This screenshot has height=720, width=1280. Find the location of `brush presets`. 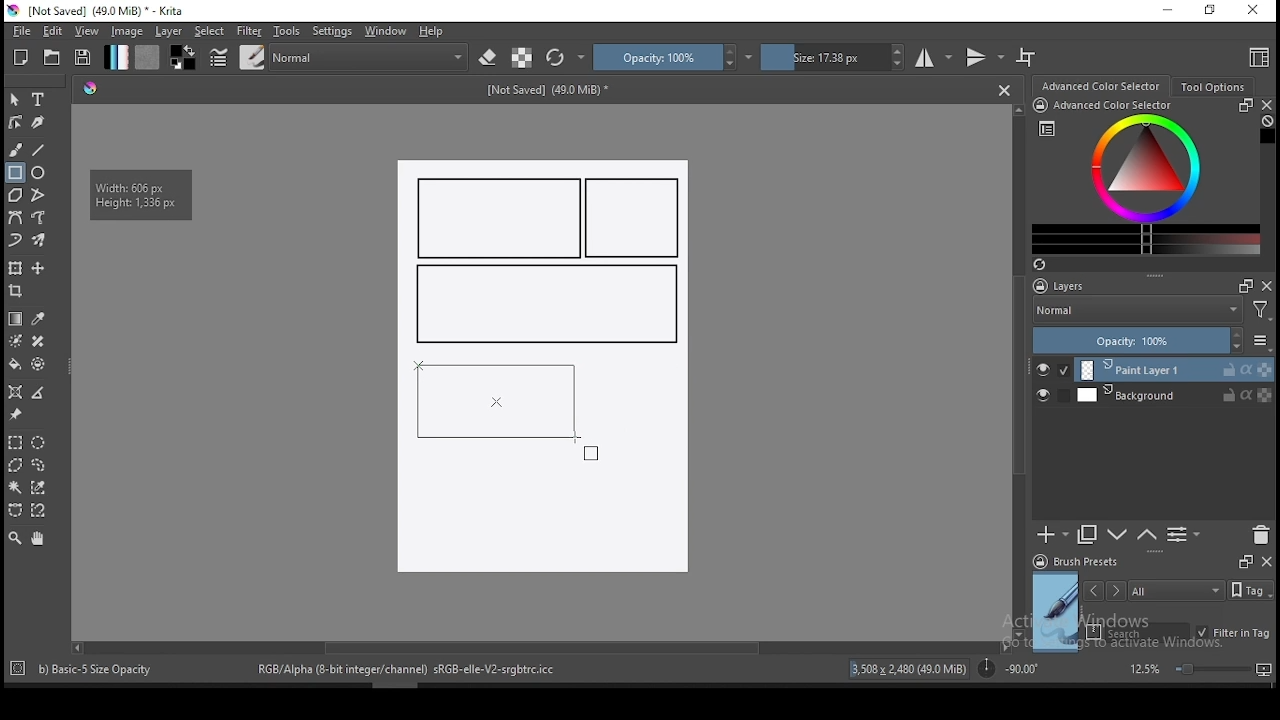

brush presets is located at coordinates (1082, 562).